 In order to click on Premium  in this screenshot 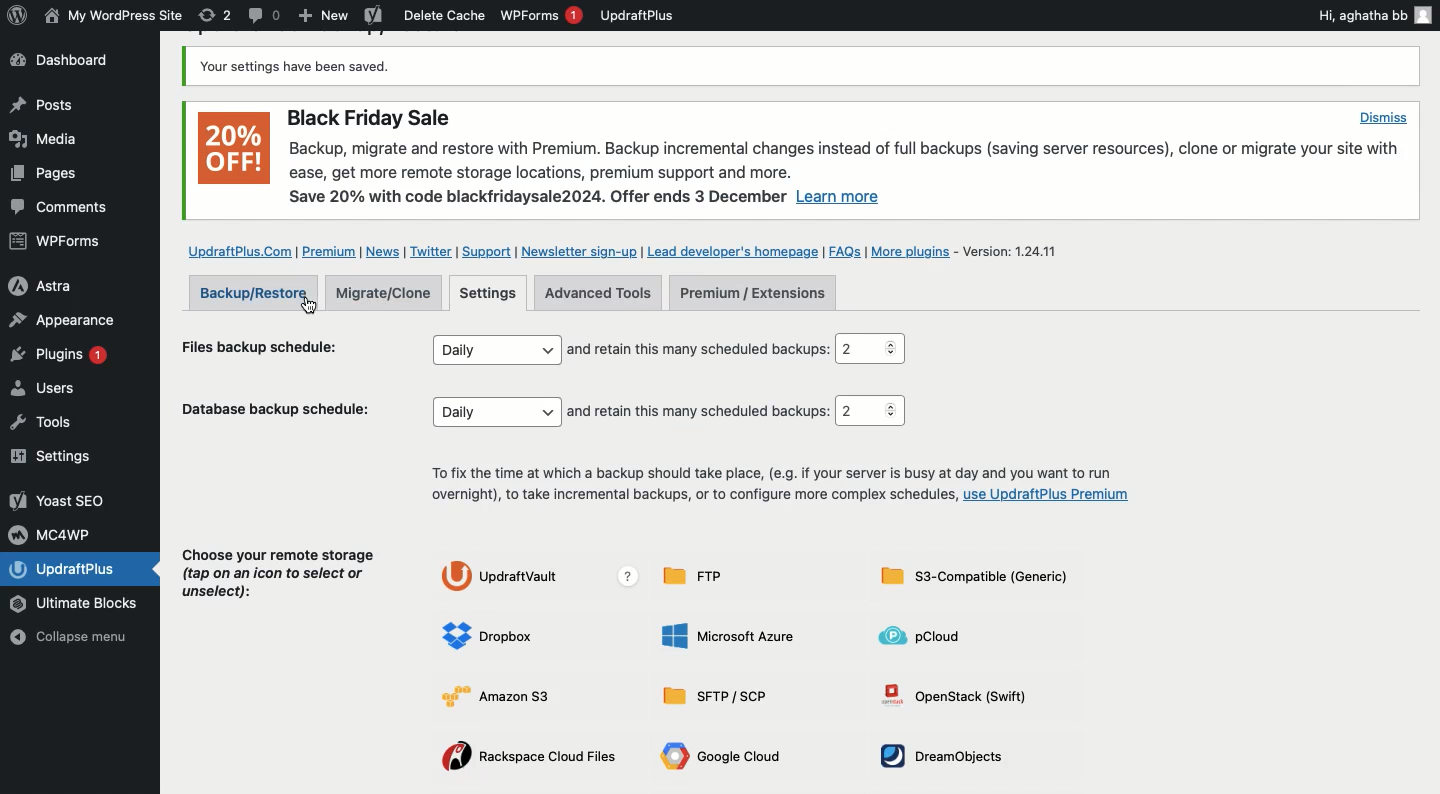, I will do `click(329, 250)`.